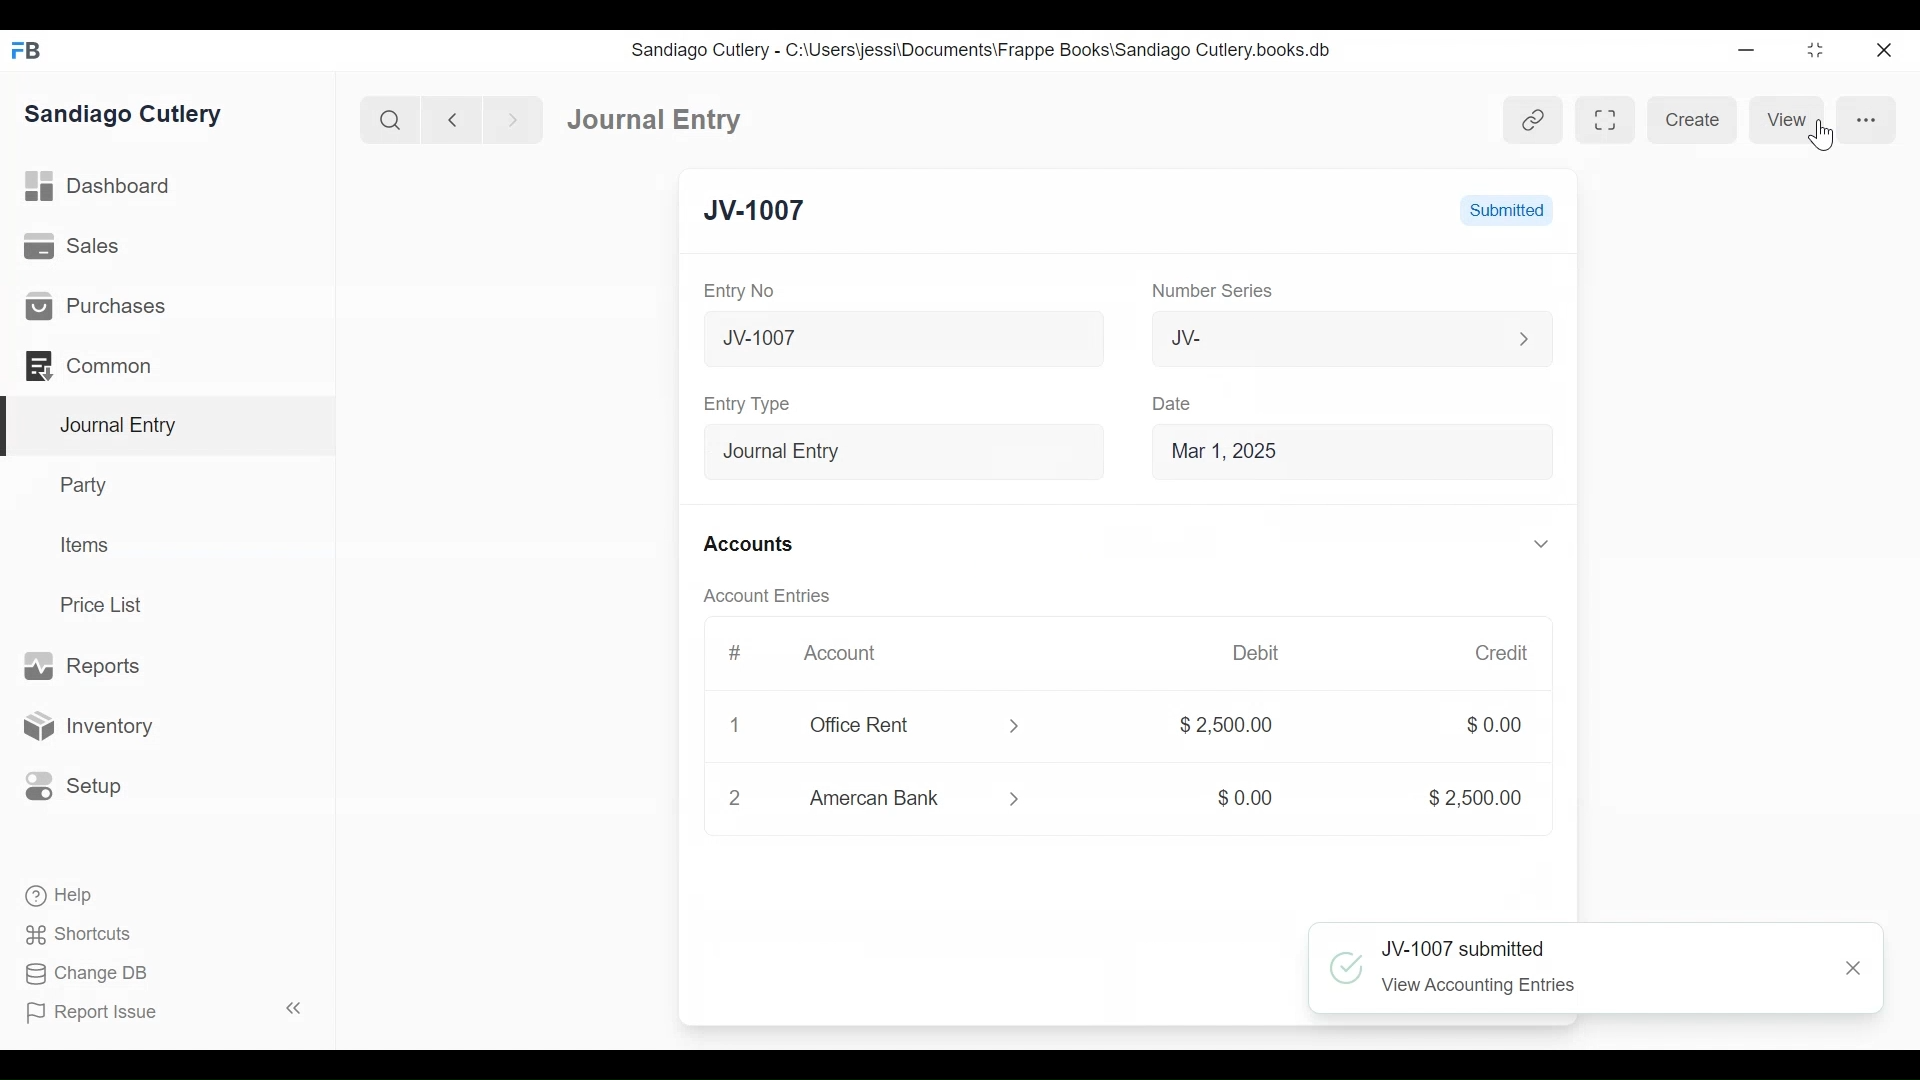  I want to click on Accounts, so click(747, 544).